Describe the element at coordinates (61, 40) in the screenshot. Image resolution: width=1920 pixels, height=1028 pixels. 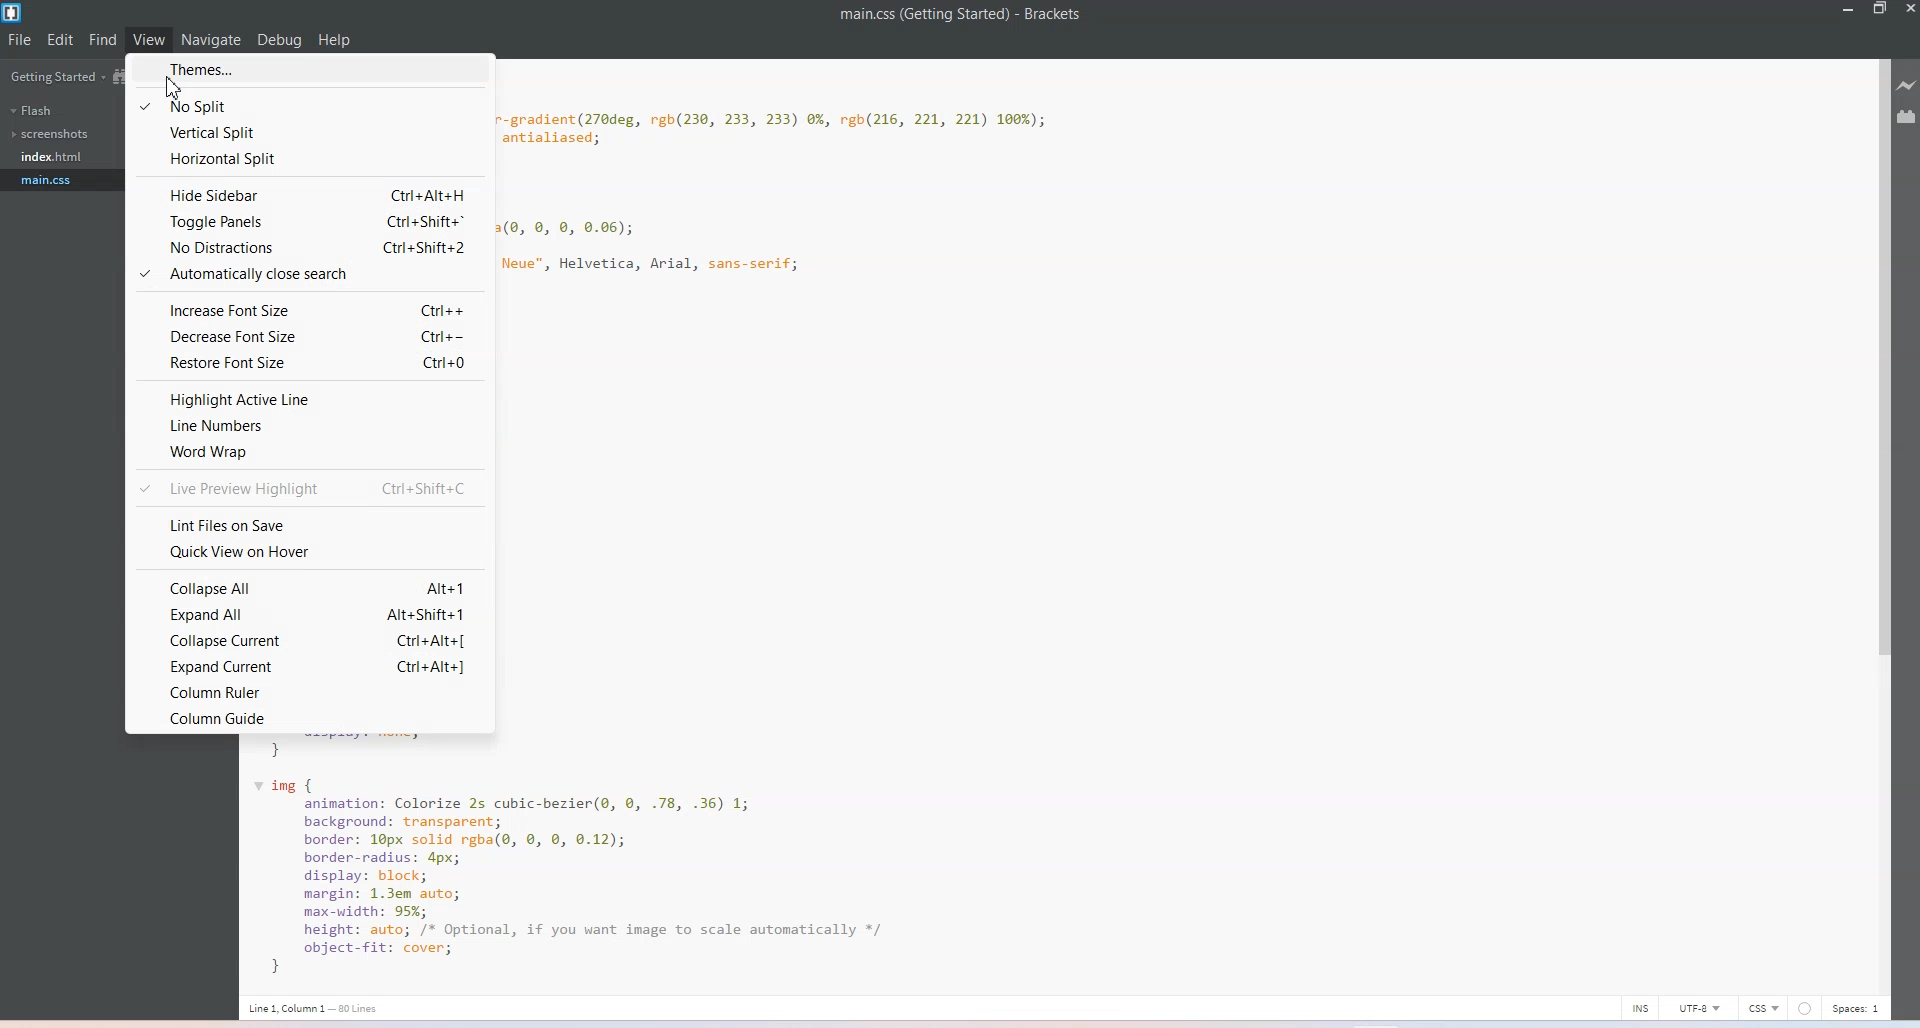
I see `Edit` at that location.